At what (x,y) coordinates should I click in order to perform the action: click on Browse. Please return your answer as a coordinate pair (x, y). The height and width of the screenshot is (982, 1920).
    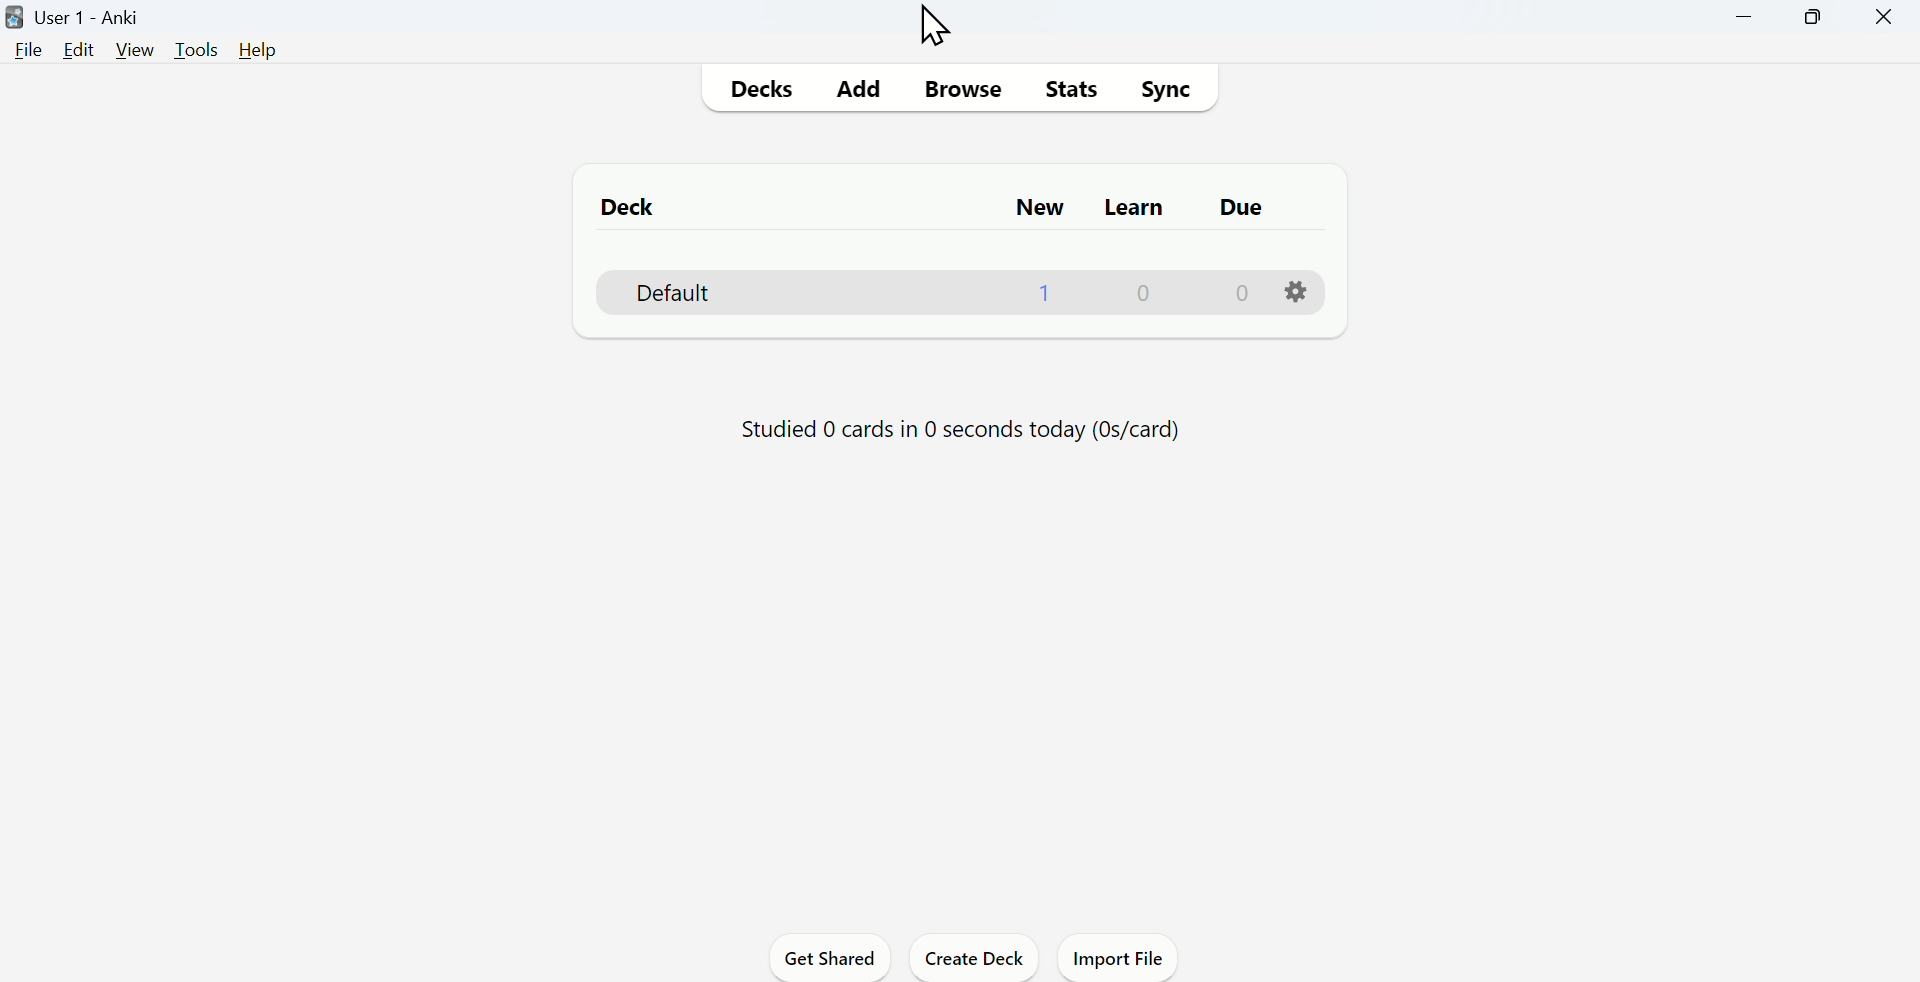
    Looking at the image, I should click on (959, 86).